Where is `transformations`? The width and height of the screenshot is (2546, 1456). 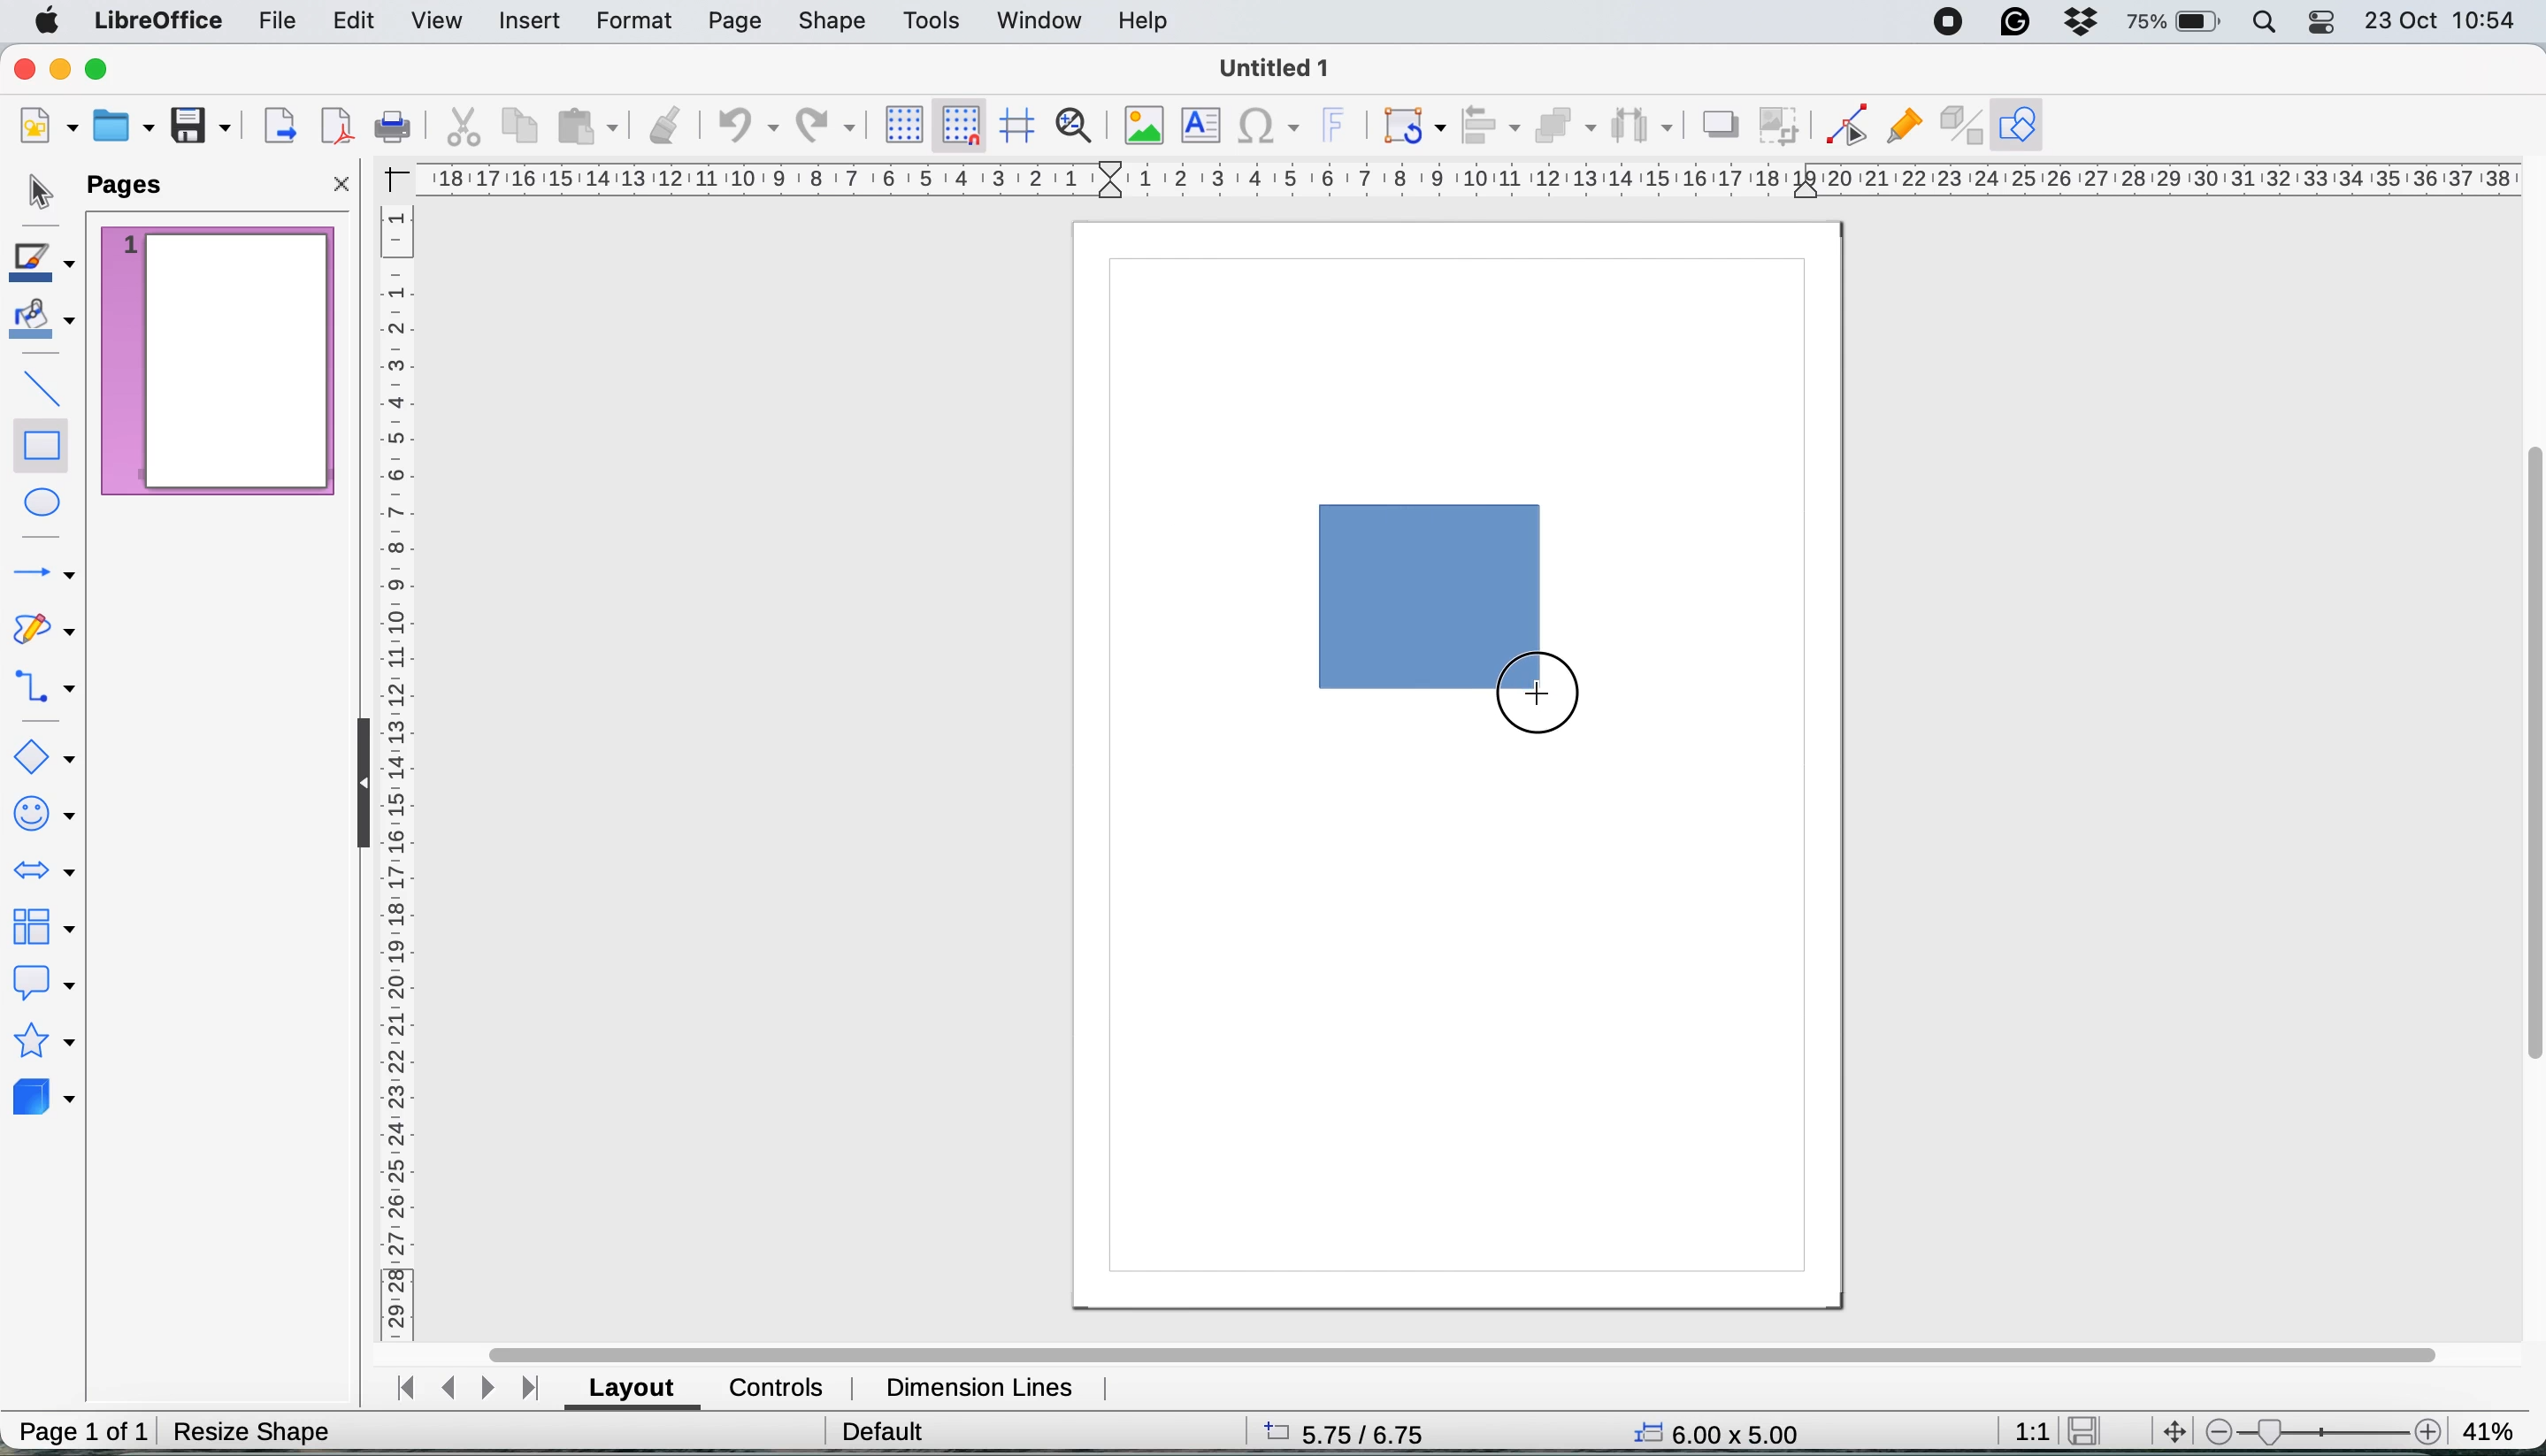 transformations is located at coordinates (1412, 127).